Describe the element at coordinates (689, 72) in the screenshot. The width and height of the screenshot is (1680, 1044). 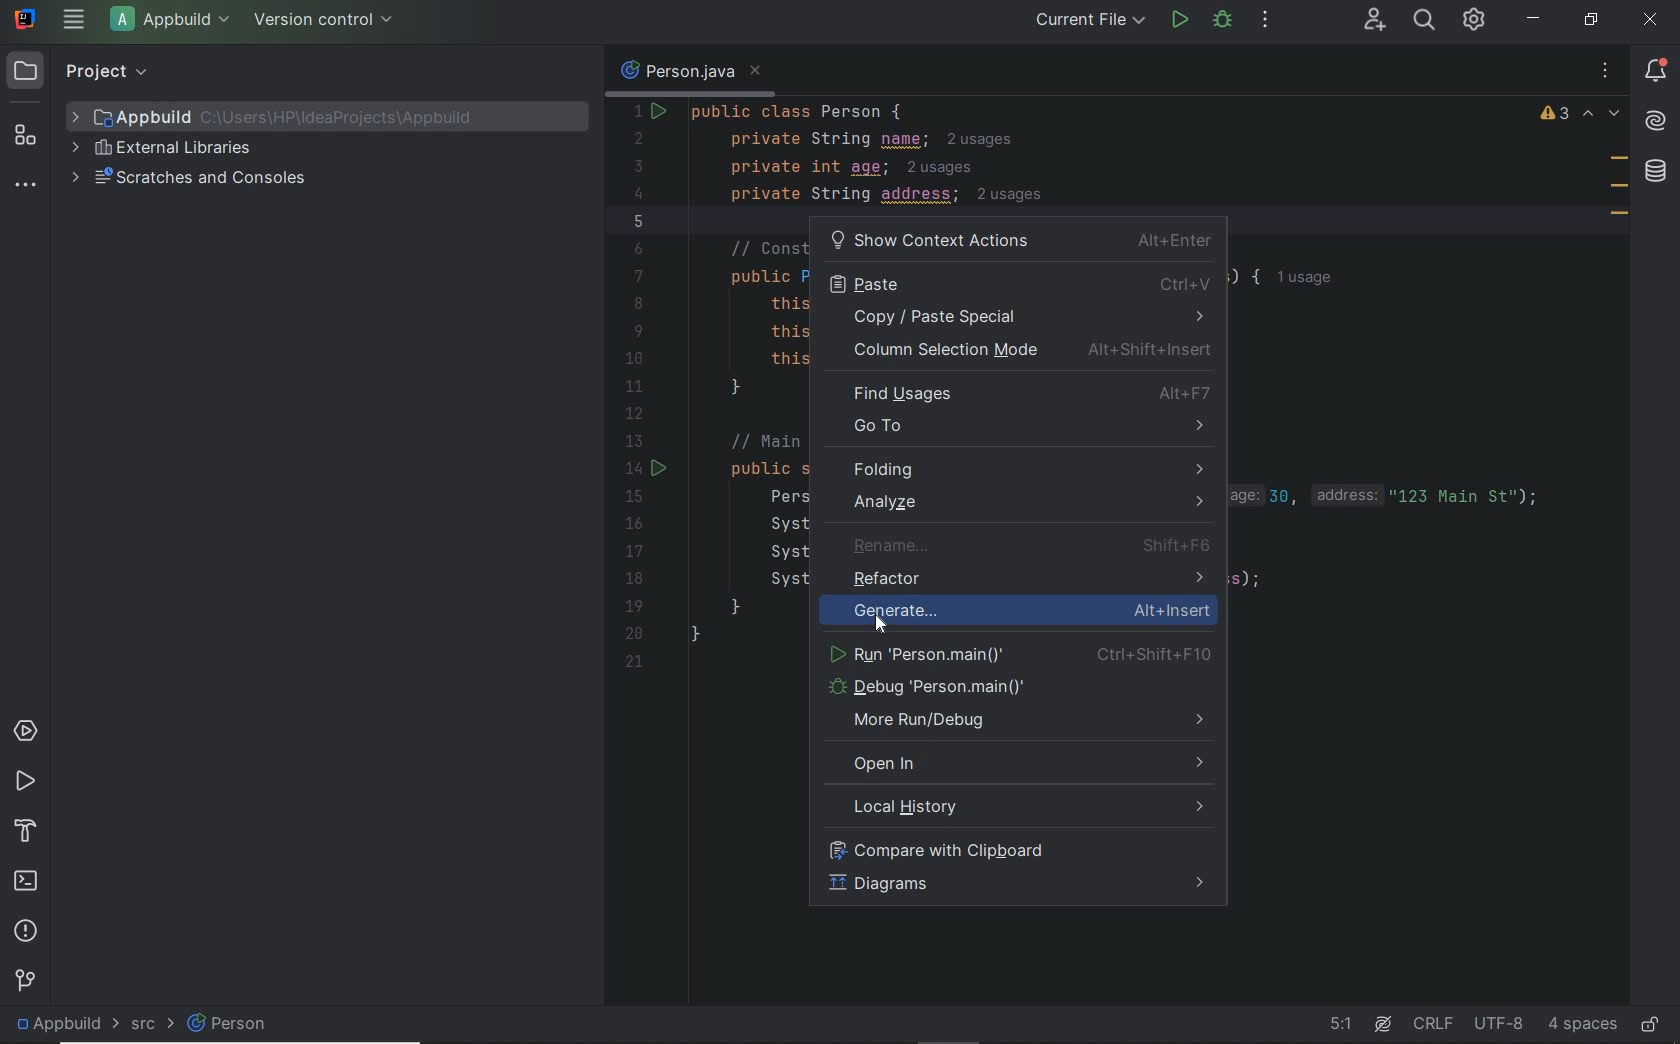
I see `person.java` at that location.